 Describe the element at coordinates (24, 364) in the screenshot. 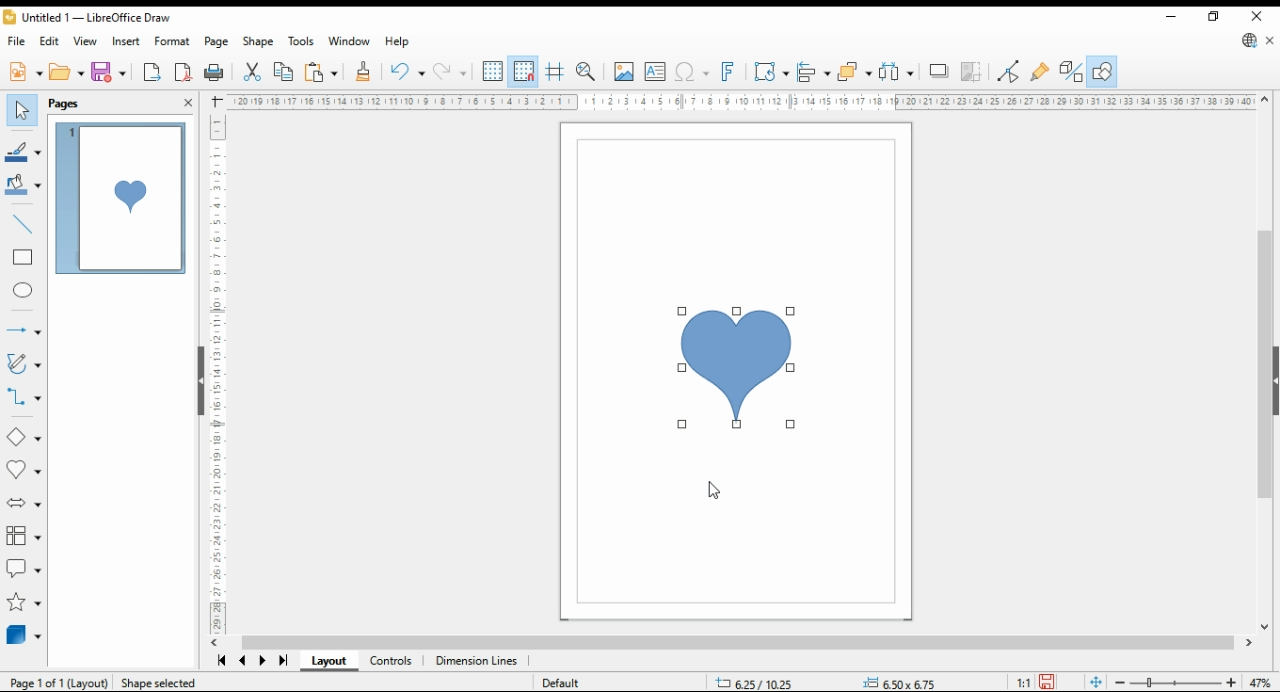

I see `curves and polygons` at that location.